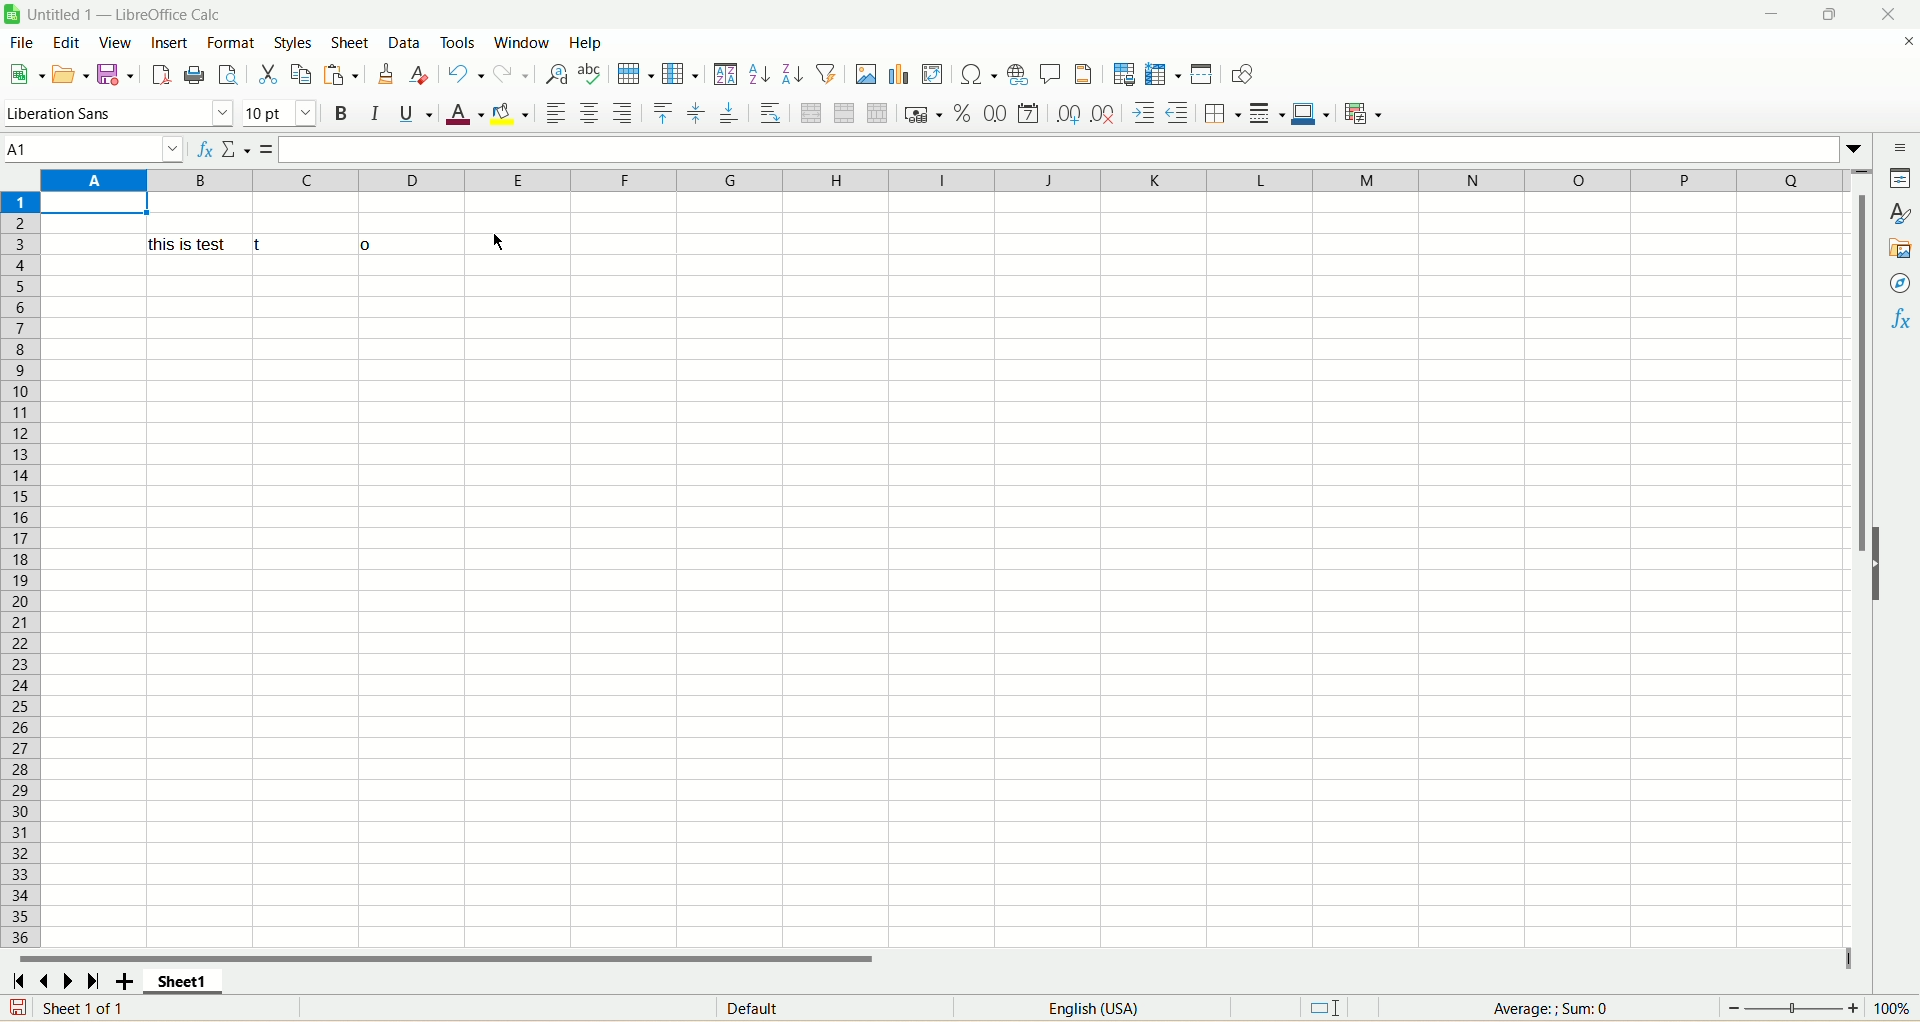 This screenshot has width=1920, height=1022. I want to click on paste, so click(340, 74).